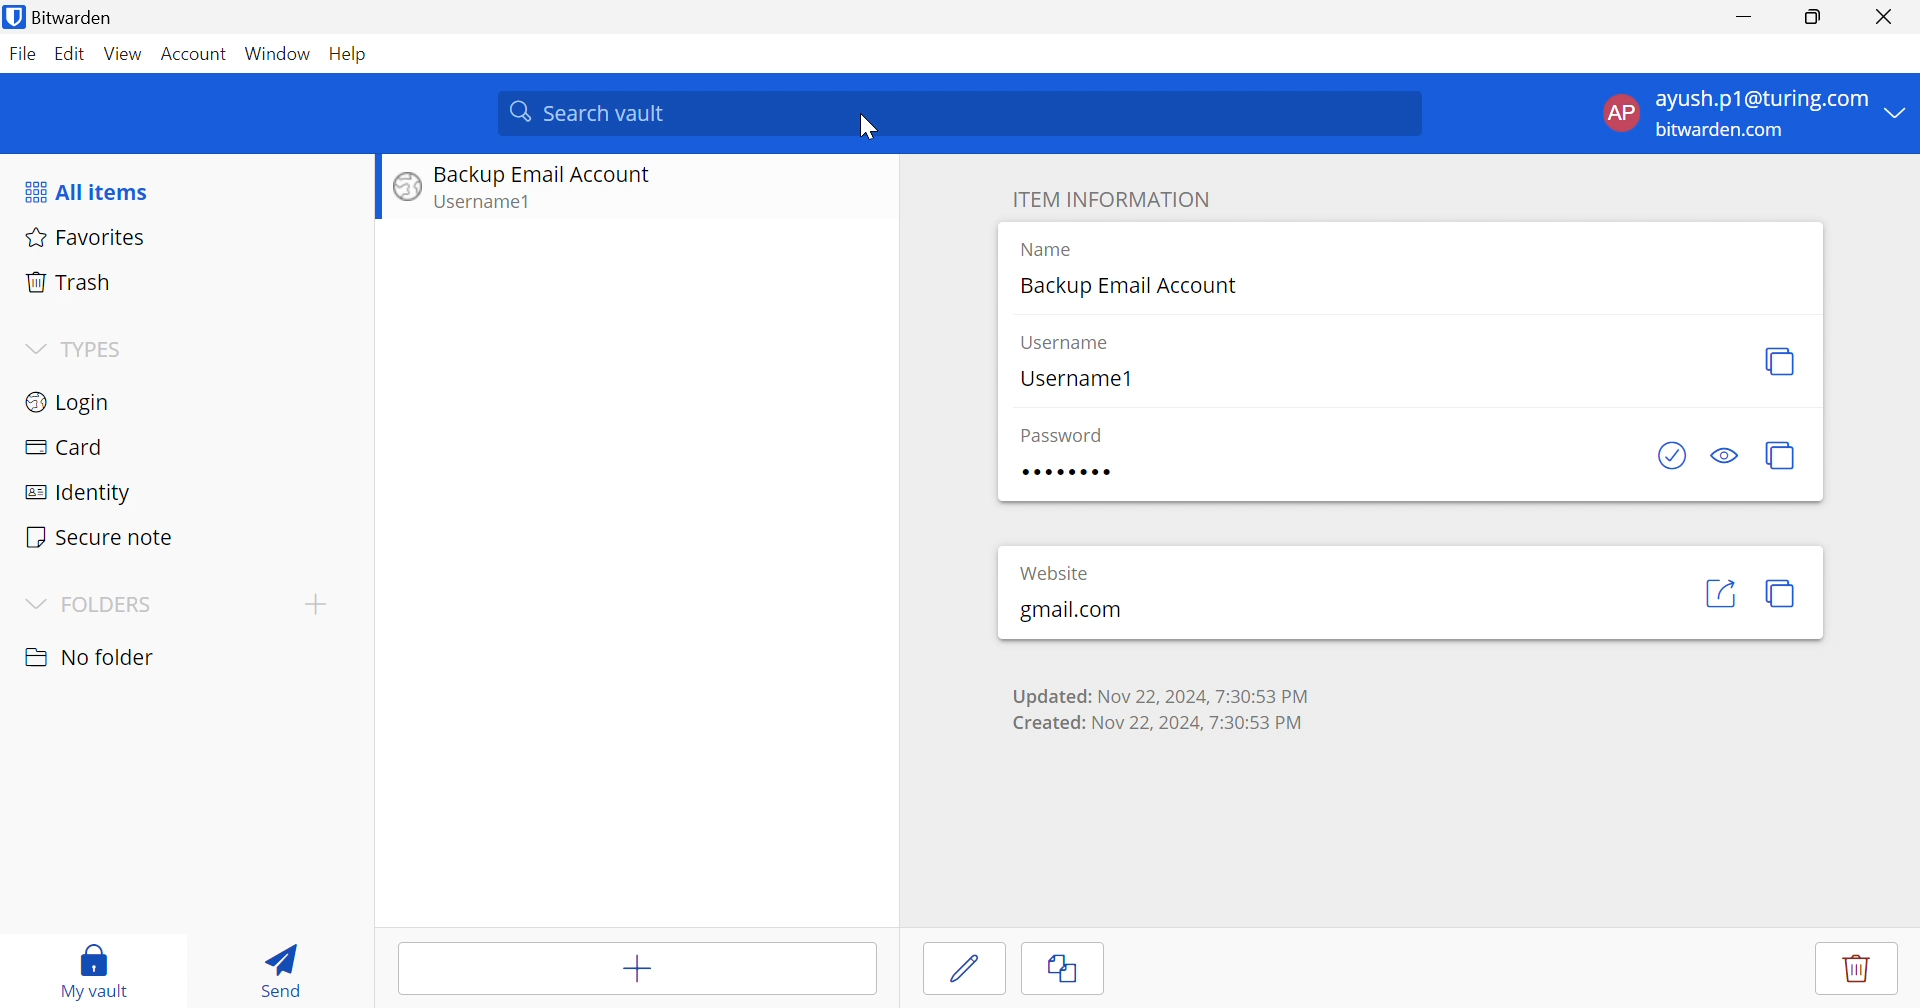 This screenshot has width=1920, height=1008. I want to click on View, so click(124, 54).